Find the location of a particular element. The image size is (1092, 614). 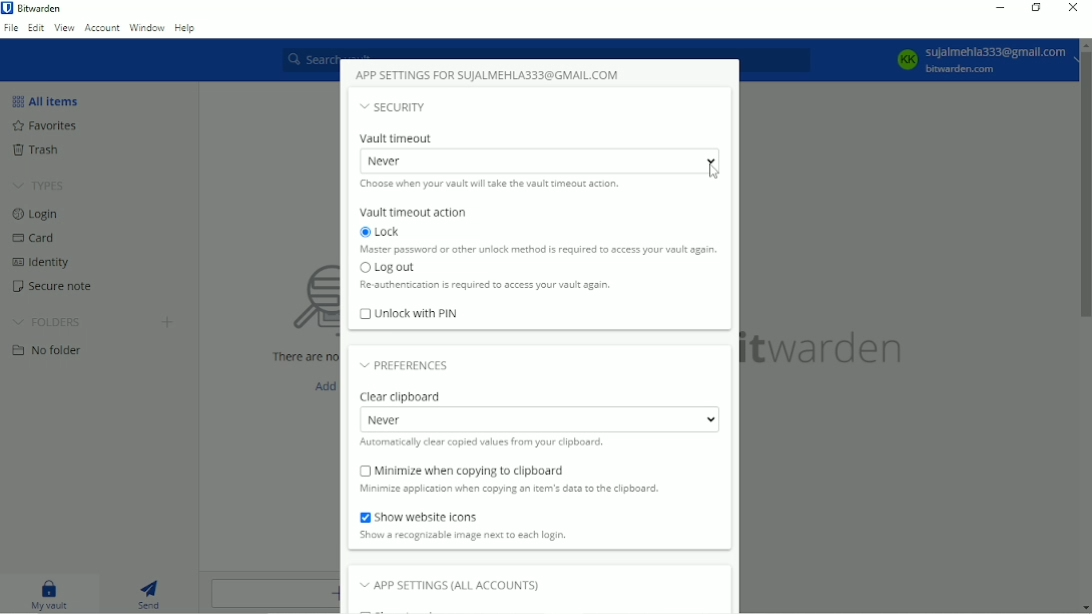

Restore down is located at coordinates (1034, 8).